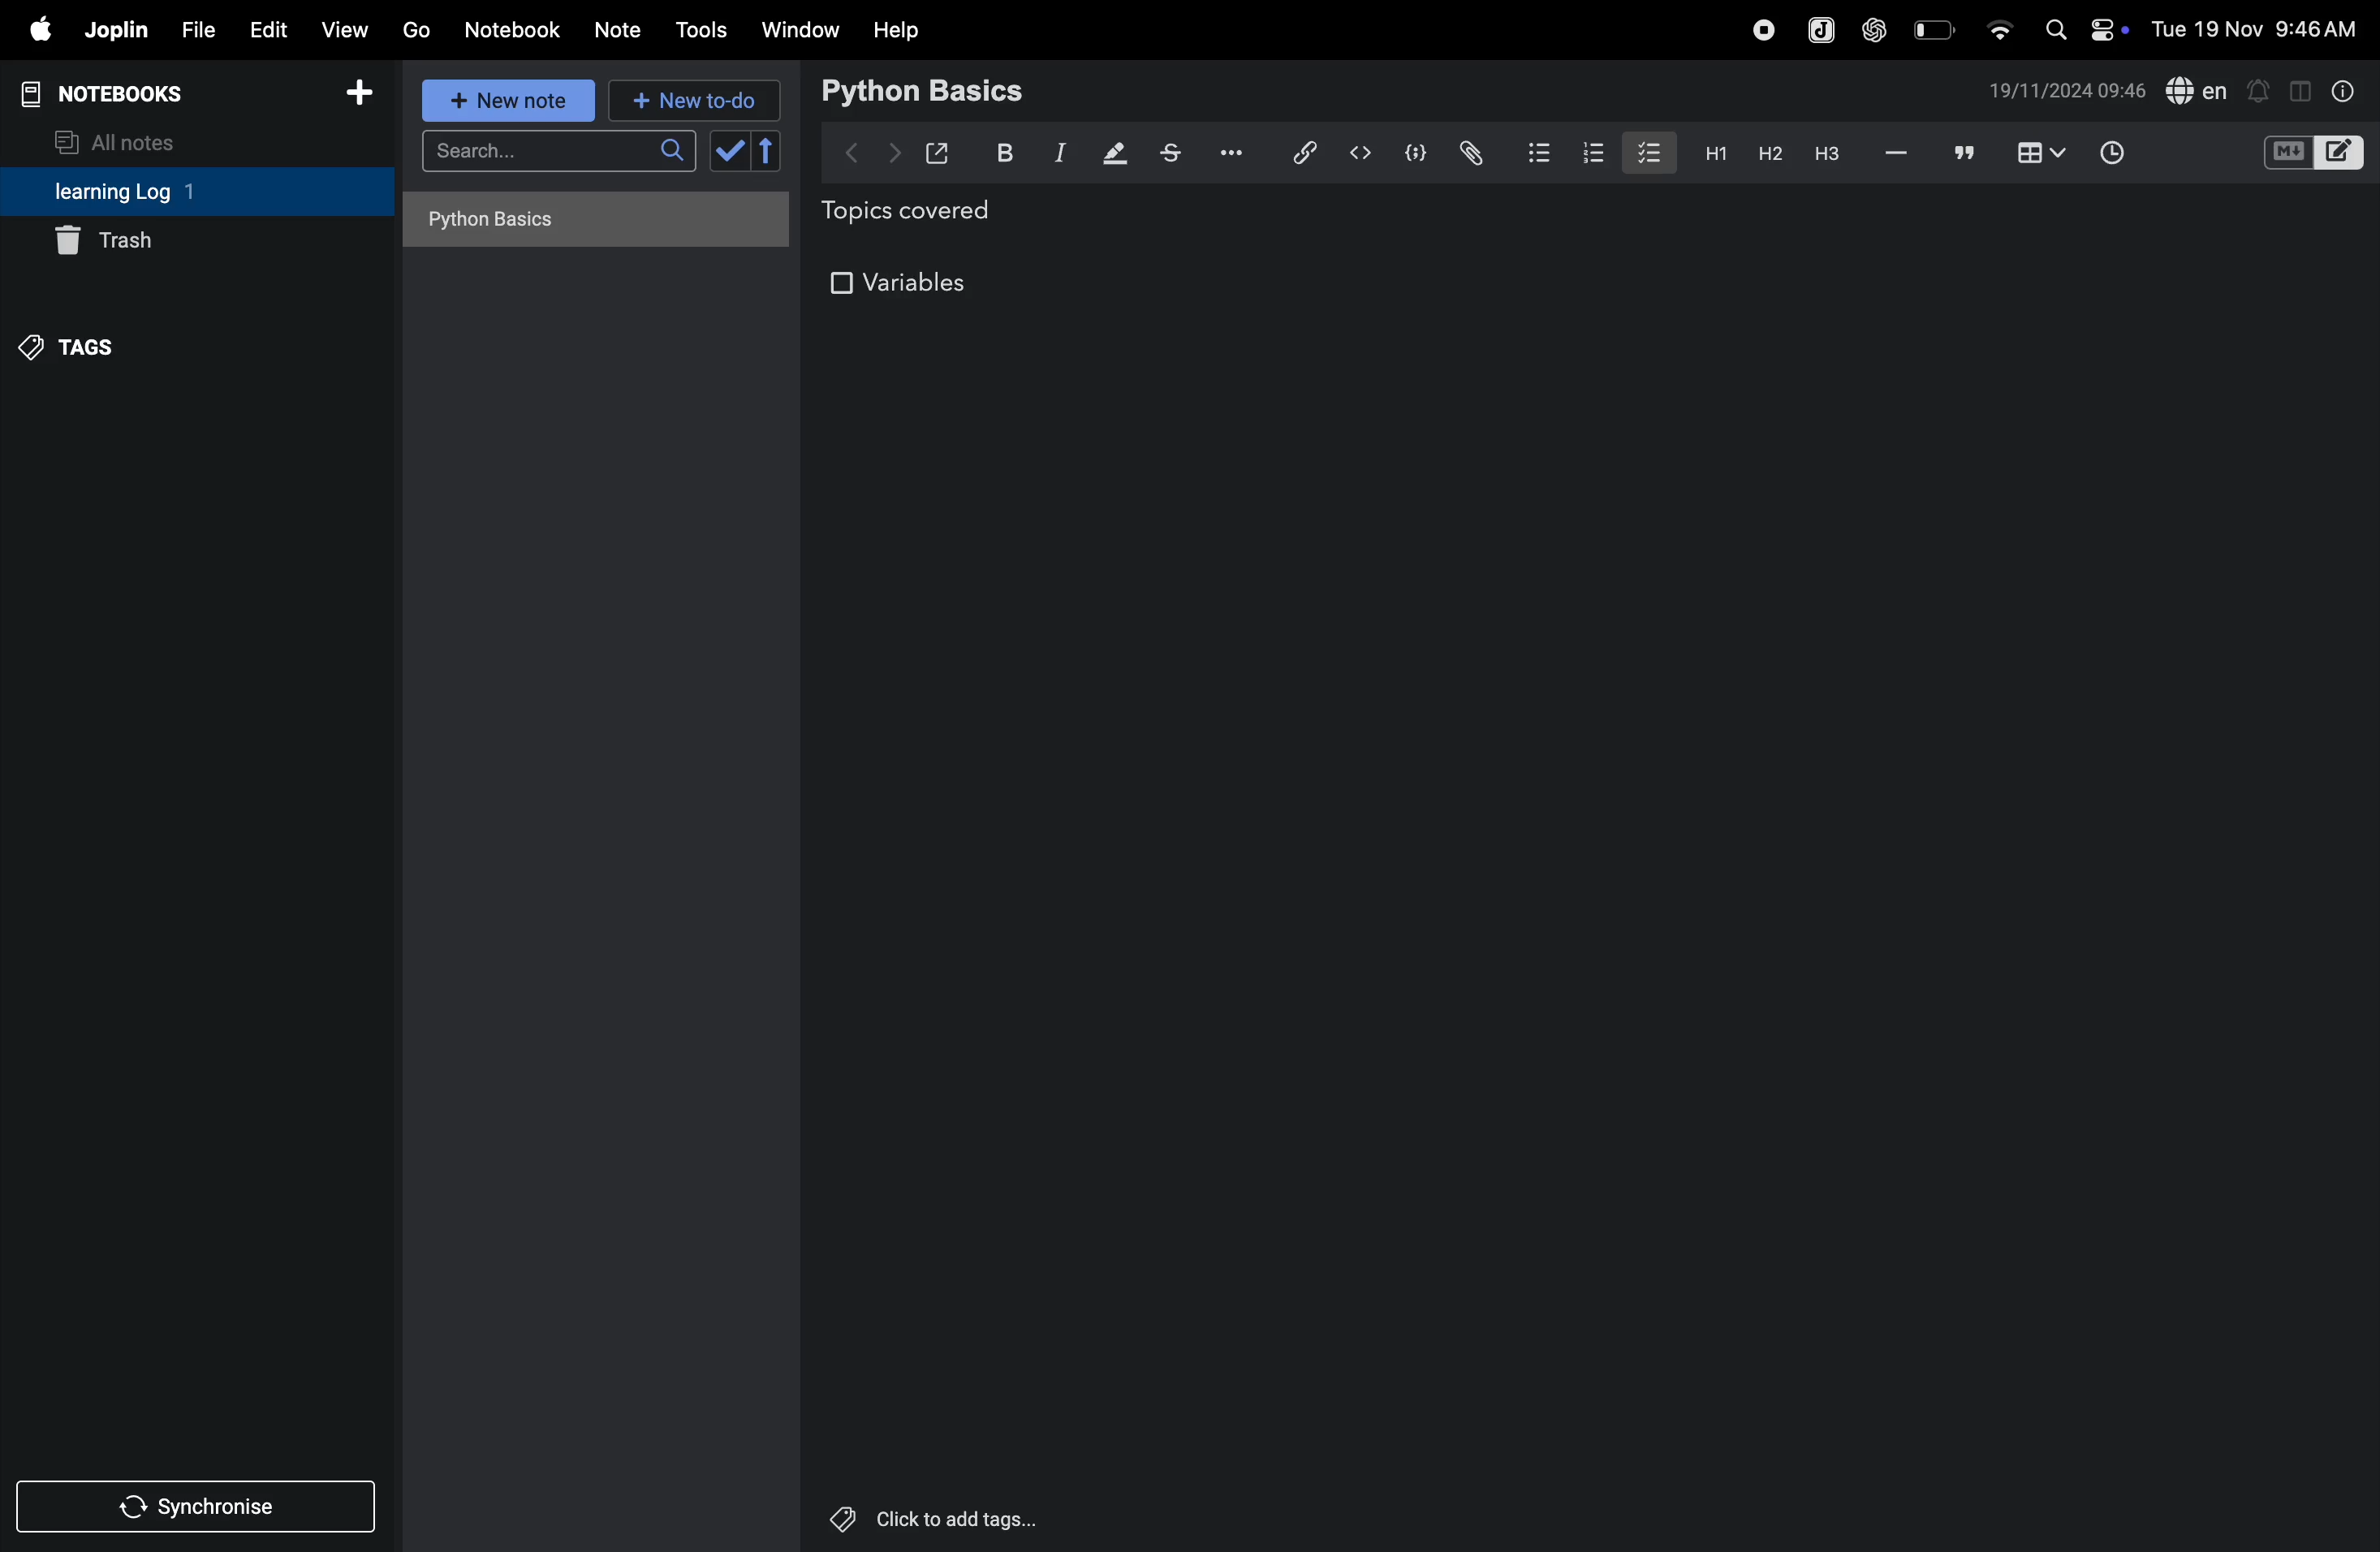  What do you see at coordinates (686, 96) in the screenshot?
I see `new to do` at bounding box center [686, 96].